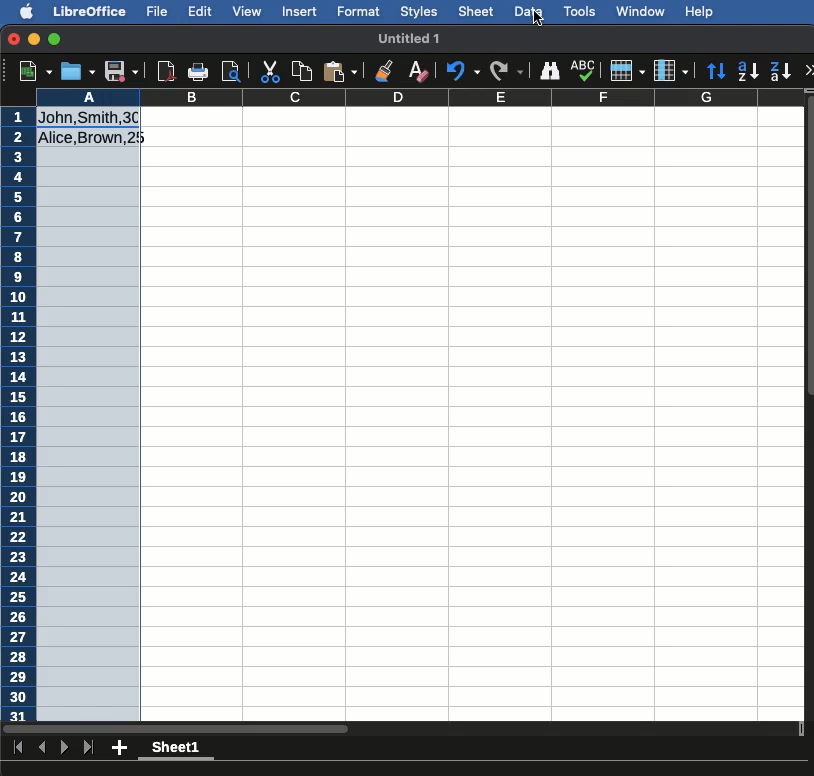 The image size is (814, 776). I want to click on Libreoffice, so click(89, 12).